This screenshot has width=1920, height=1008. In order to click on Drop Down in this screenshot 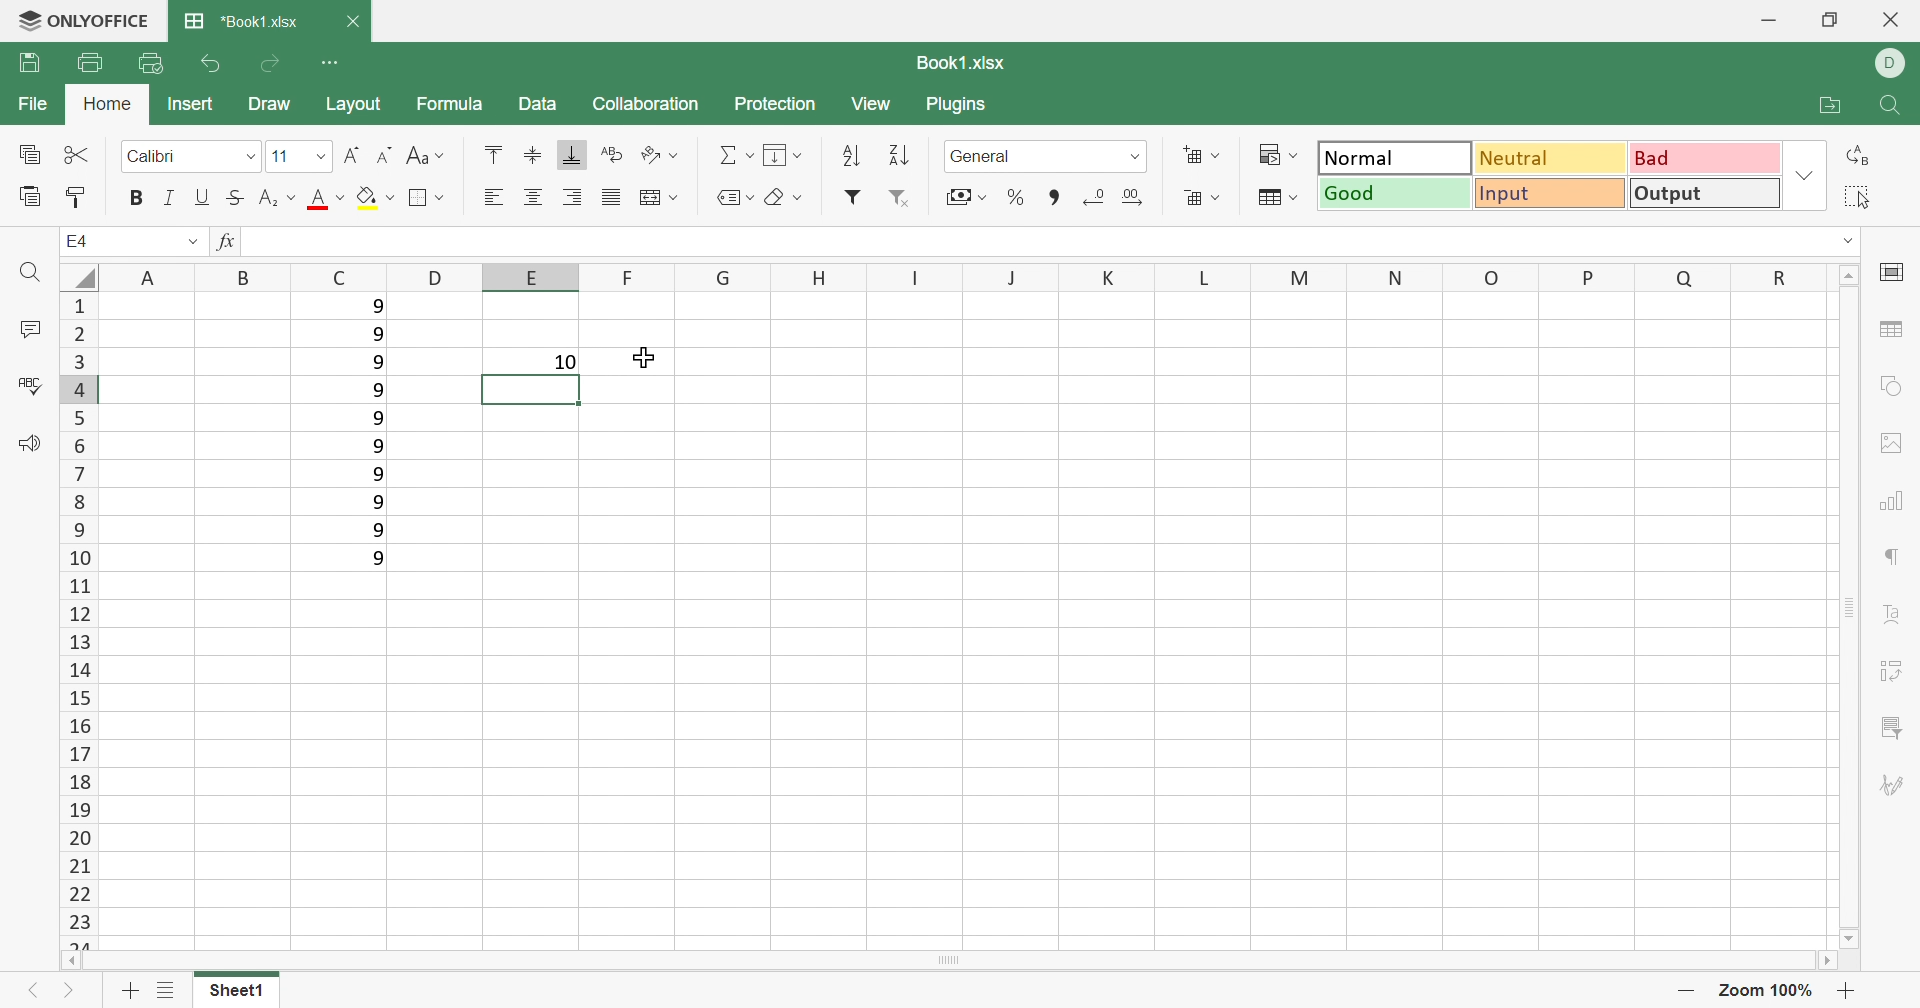, I will do `click(1136, 158)`.